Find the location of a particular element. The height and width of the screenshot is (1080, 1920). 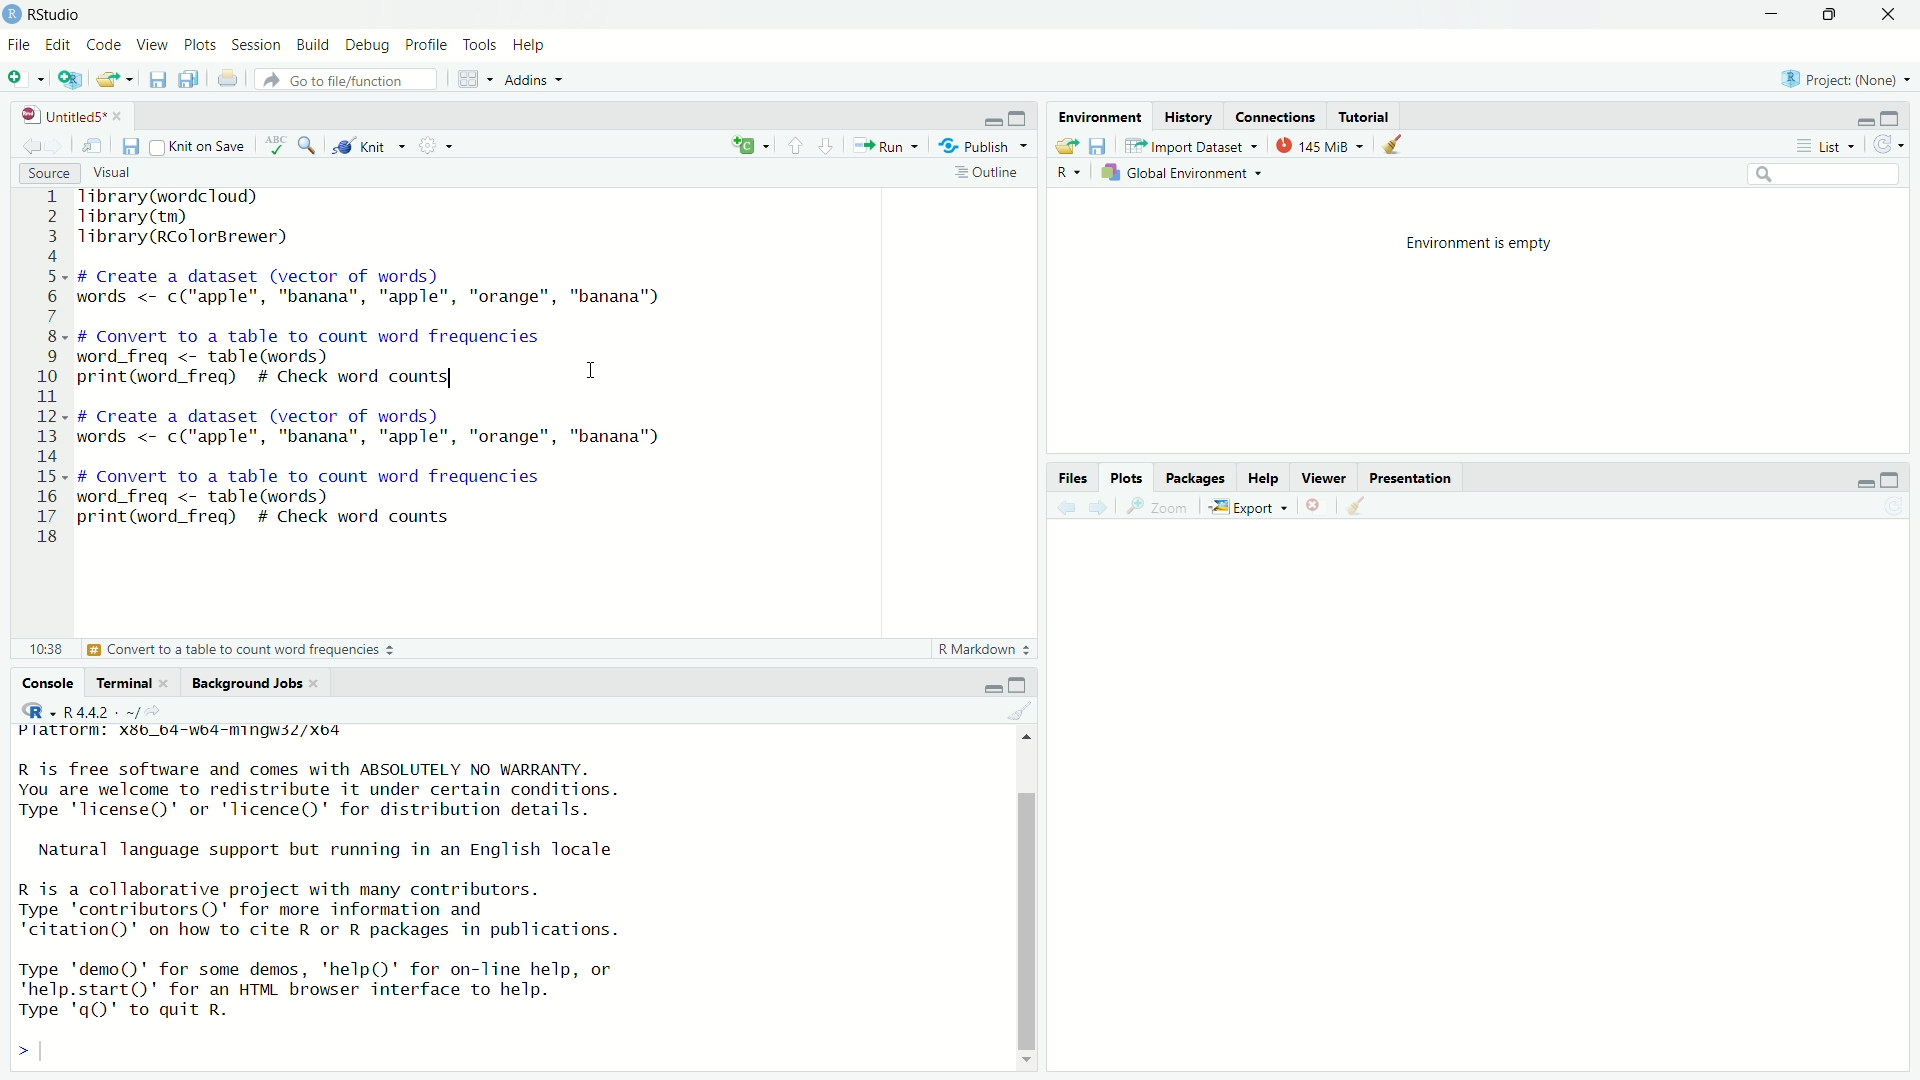

Maximize is located at coordinates (1020, 684).